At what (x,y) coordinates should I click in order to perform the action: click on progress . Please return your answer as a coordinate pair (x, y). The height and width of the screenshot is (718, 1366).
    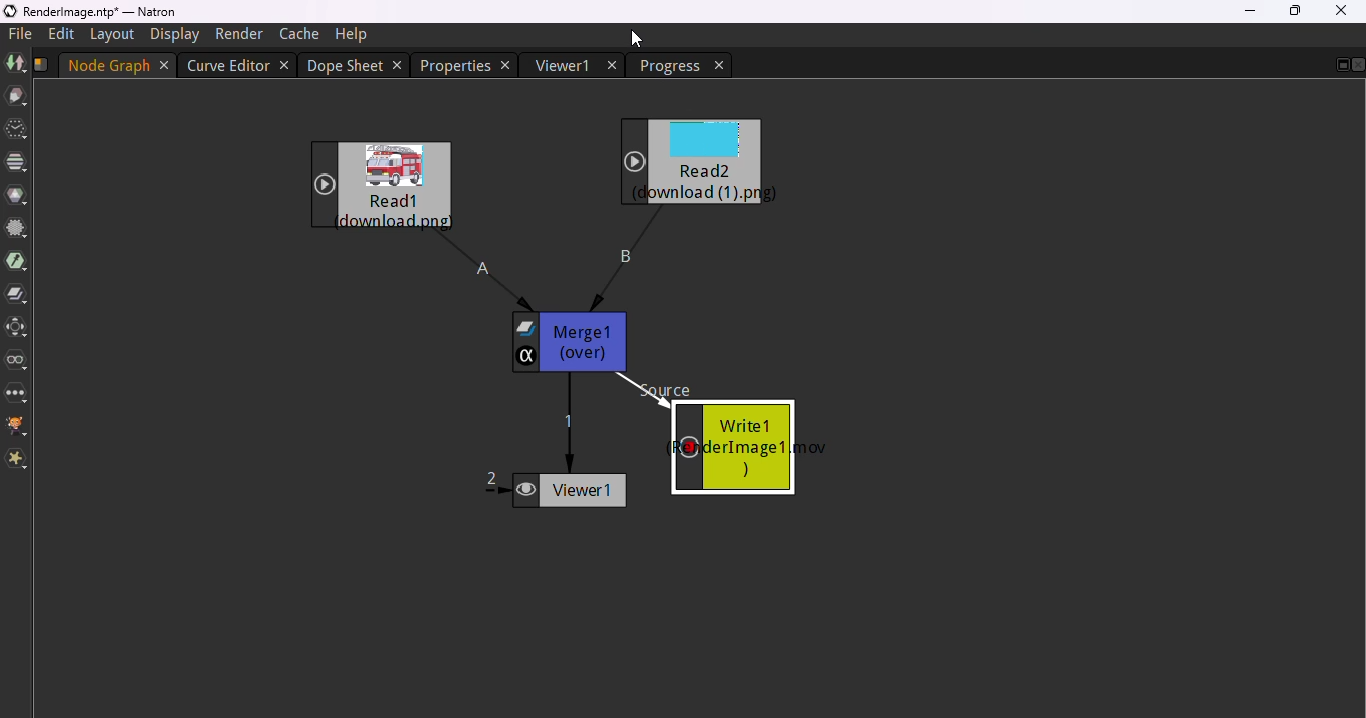
    Looking at the image, I should click on (670, 66).